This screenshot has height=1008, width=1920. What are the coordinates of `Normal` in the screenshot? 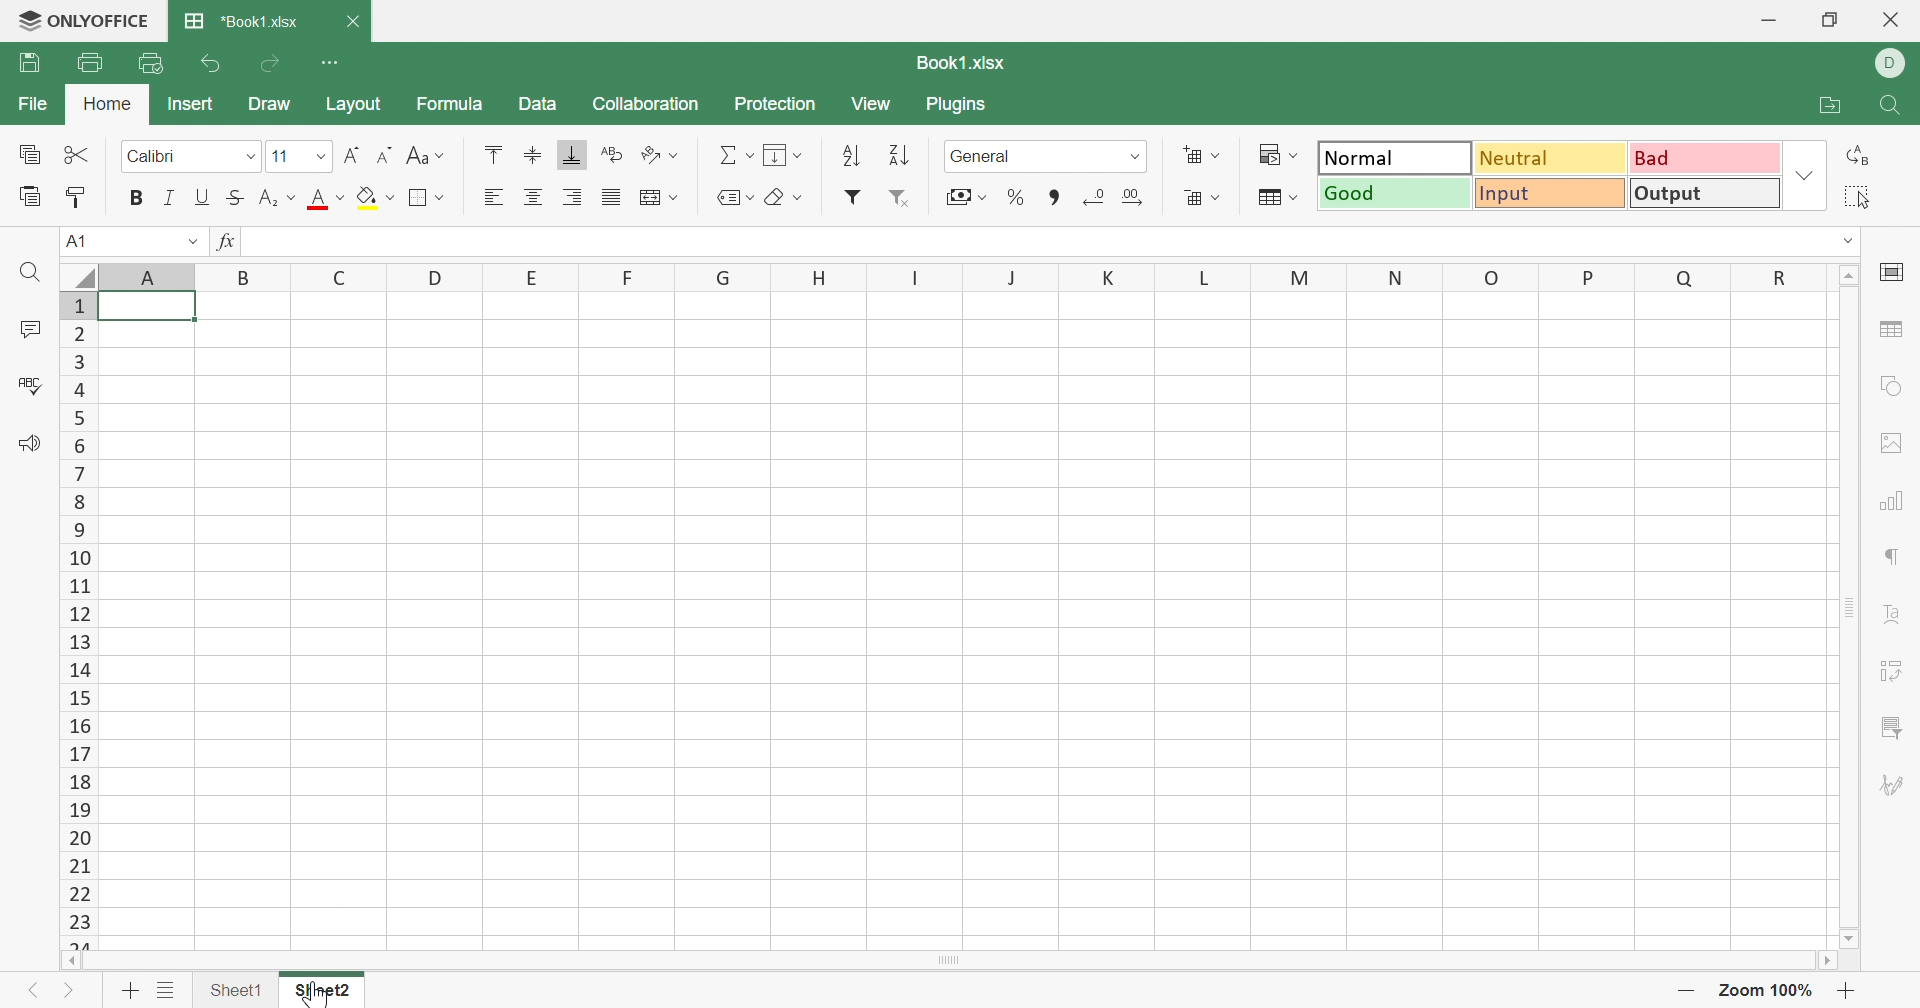 It's located at (1396, 157).